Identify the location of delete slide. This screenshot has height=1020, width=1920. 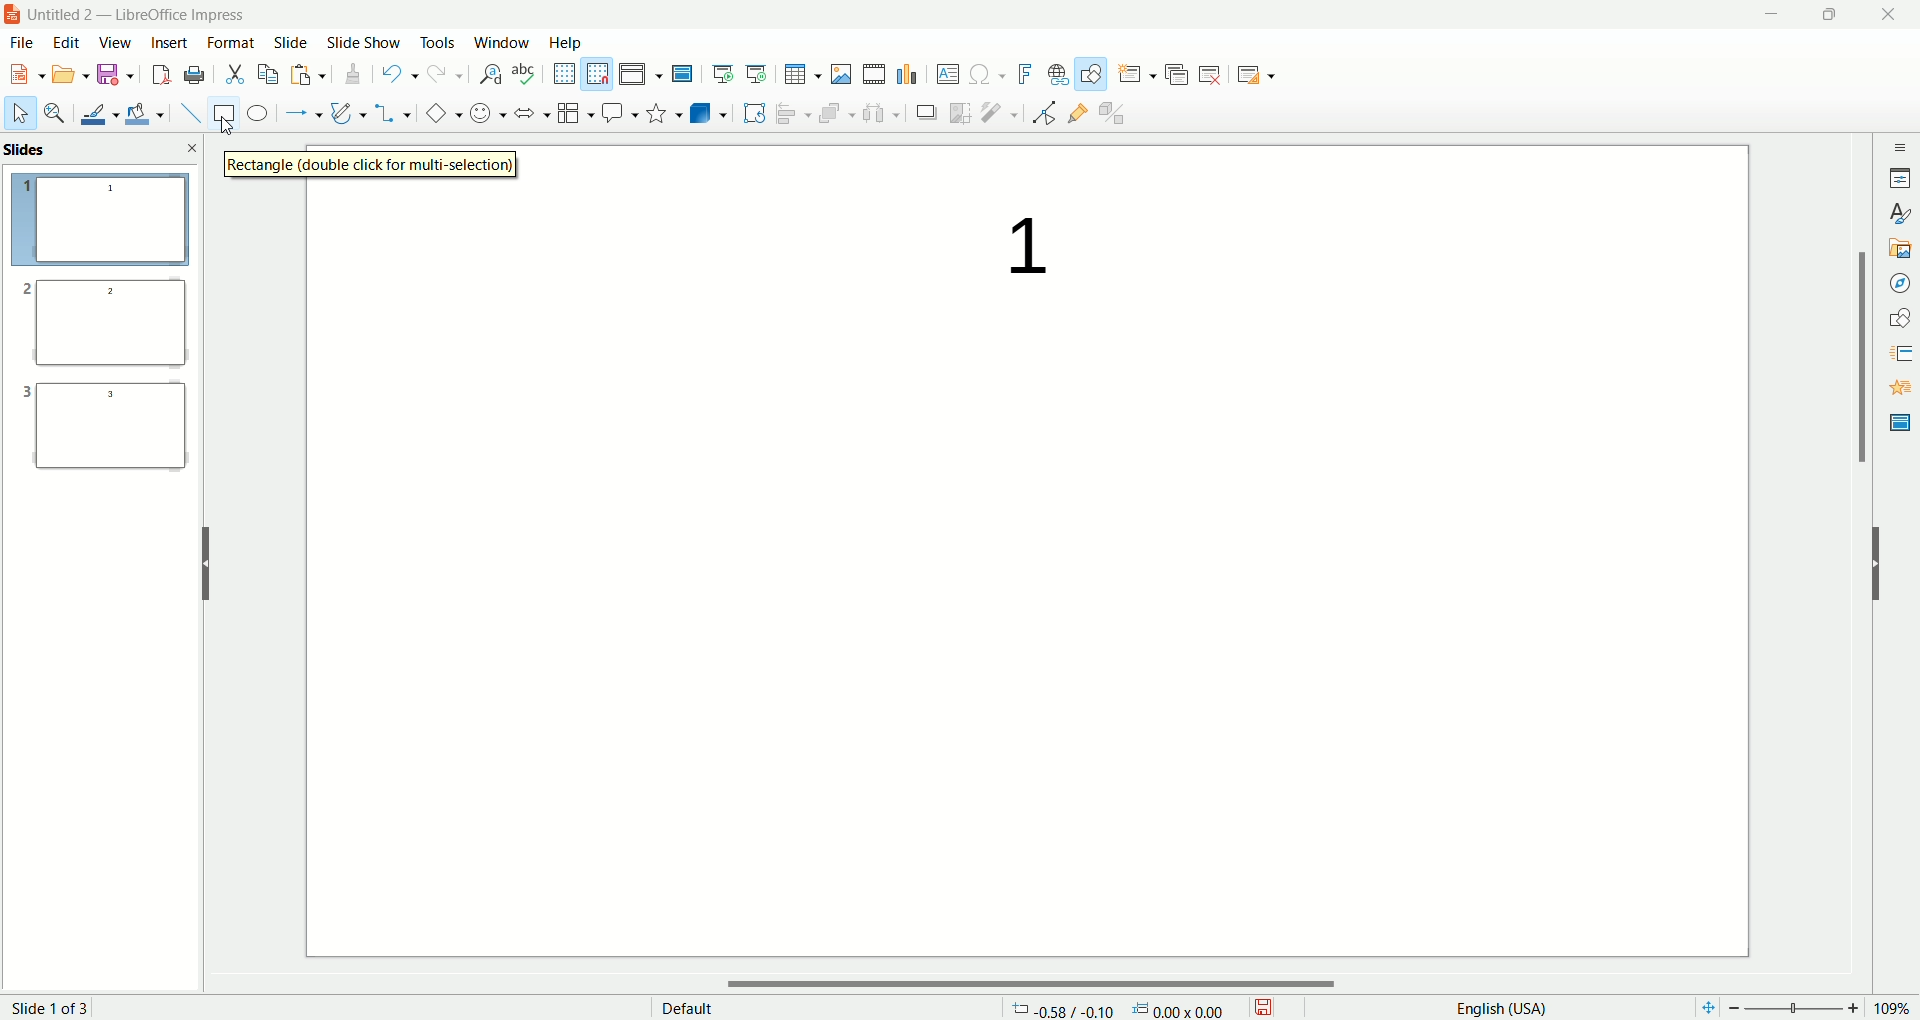
(1214, 77).